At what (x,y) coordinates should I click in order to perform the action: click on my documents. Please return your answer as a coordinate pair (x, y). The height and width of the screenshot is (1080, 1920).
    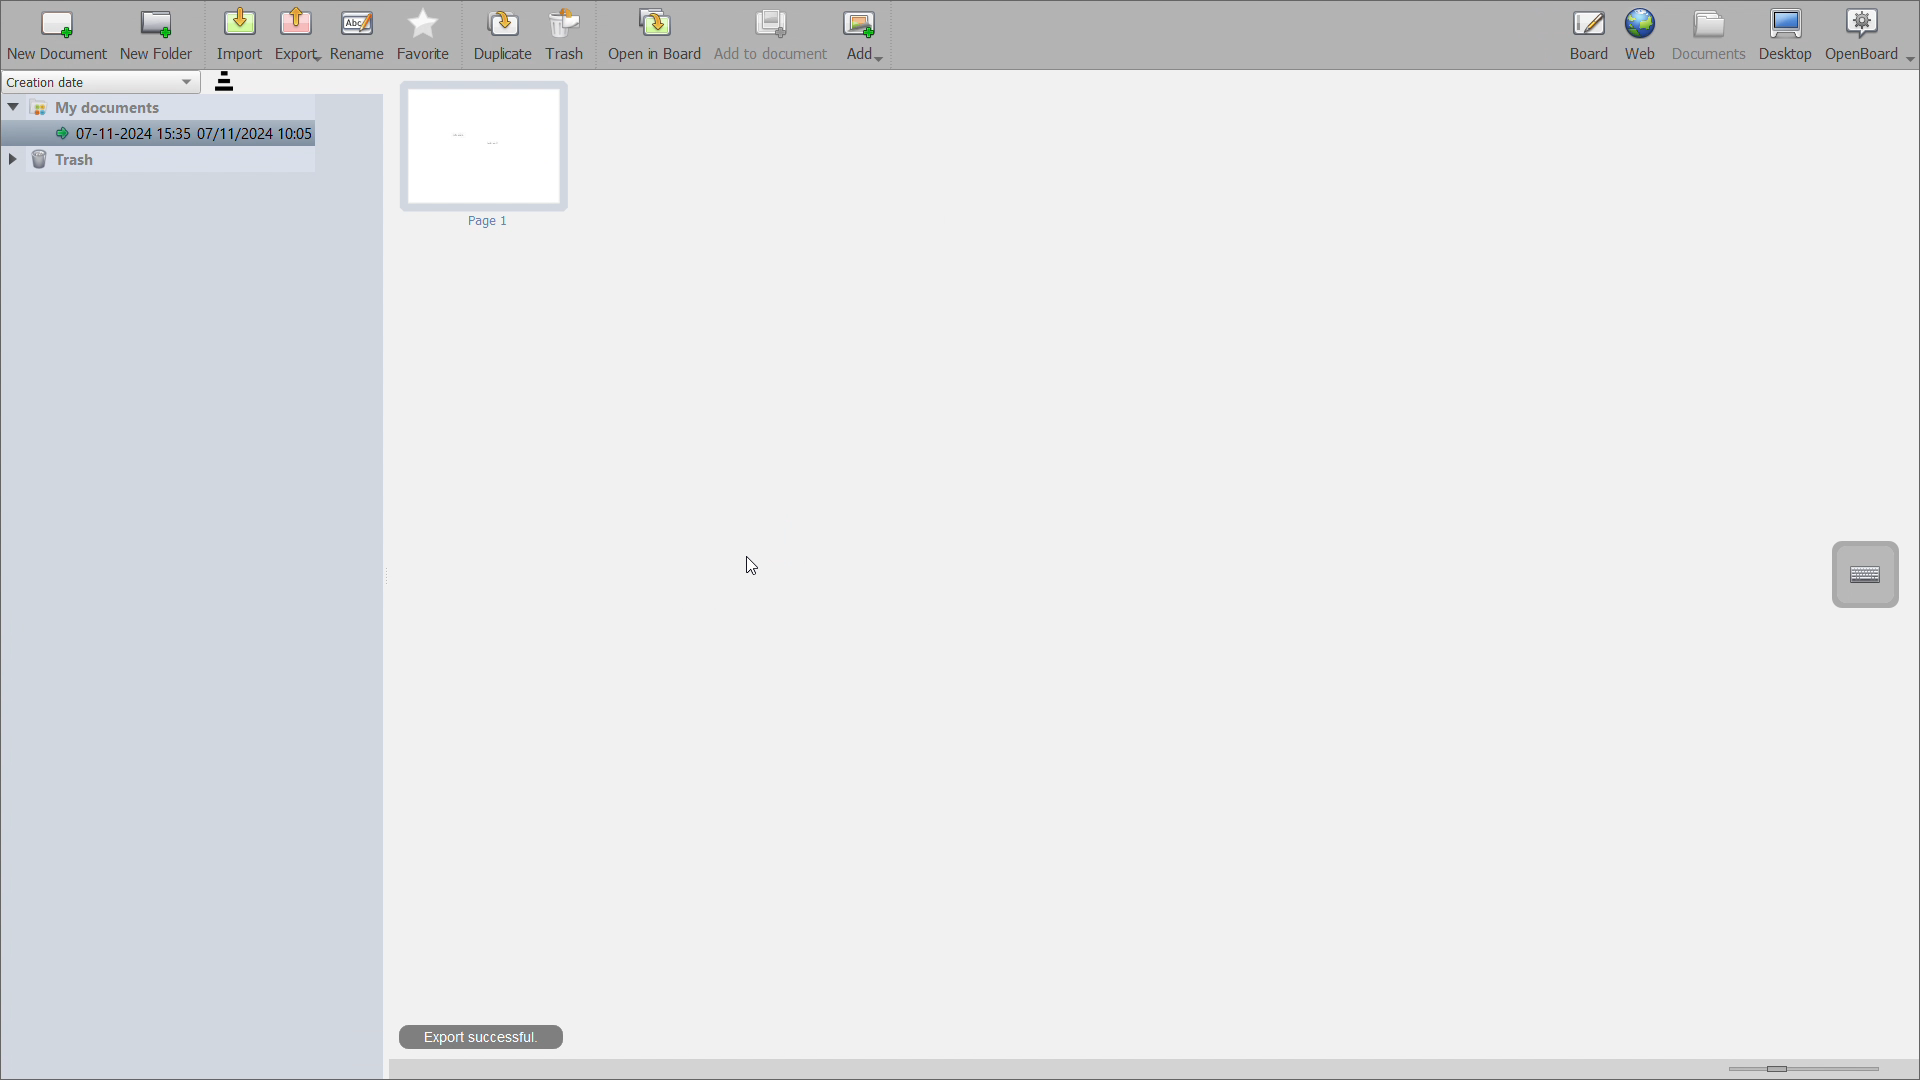
    Looking at the image, I should click on (159, 108).